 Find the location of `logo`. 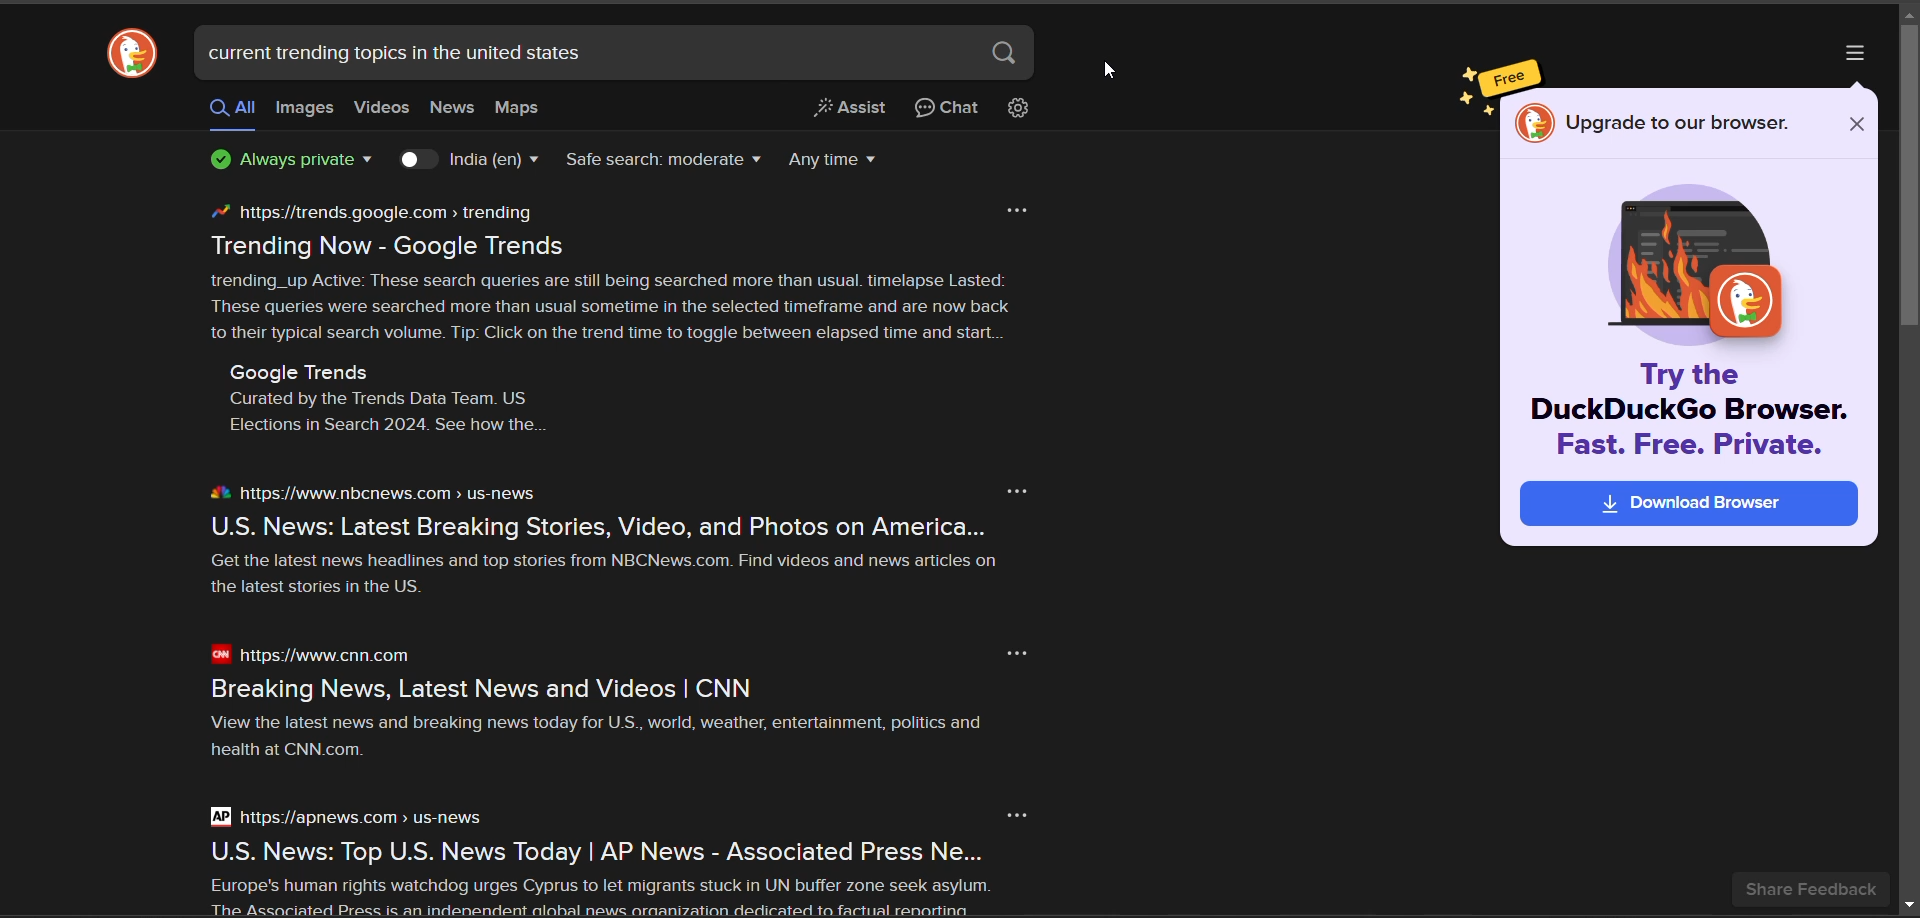

logo is located at coordinates (133, 51).